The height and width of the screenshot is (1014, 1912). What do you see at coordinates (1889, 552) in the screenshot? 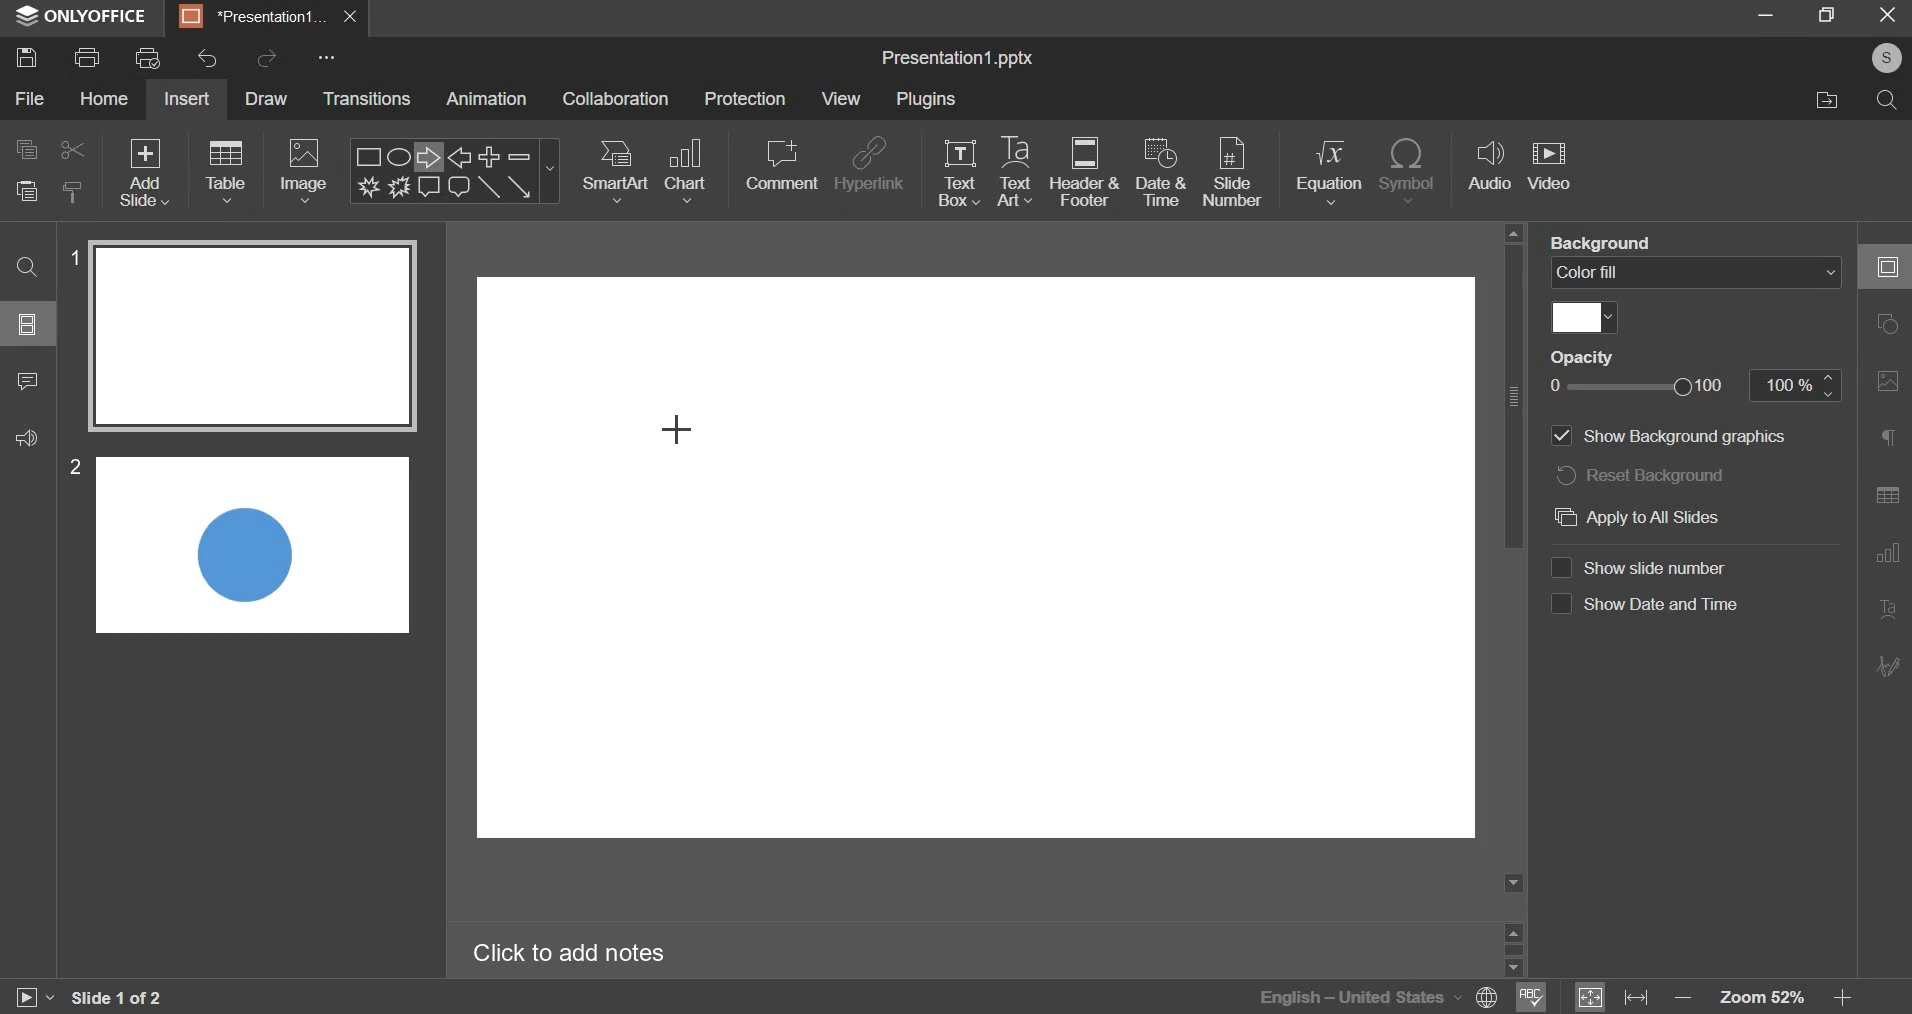
I see `Chart settings` at bounding box center [1889, 552].